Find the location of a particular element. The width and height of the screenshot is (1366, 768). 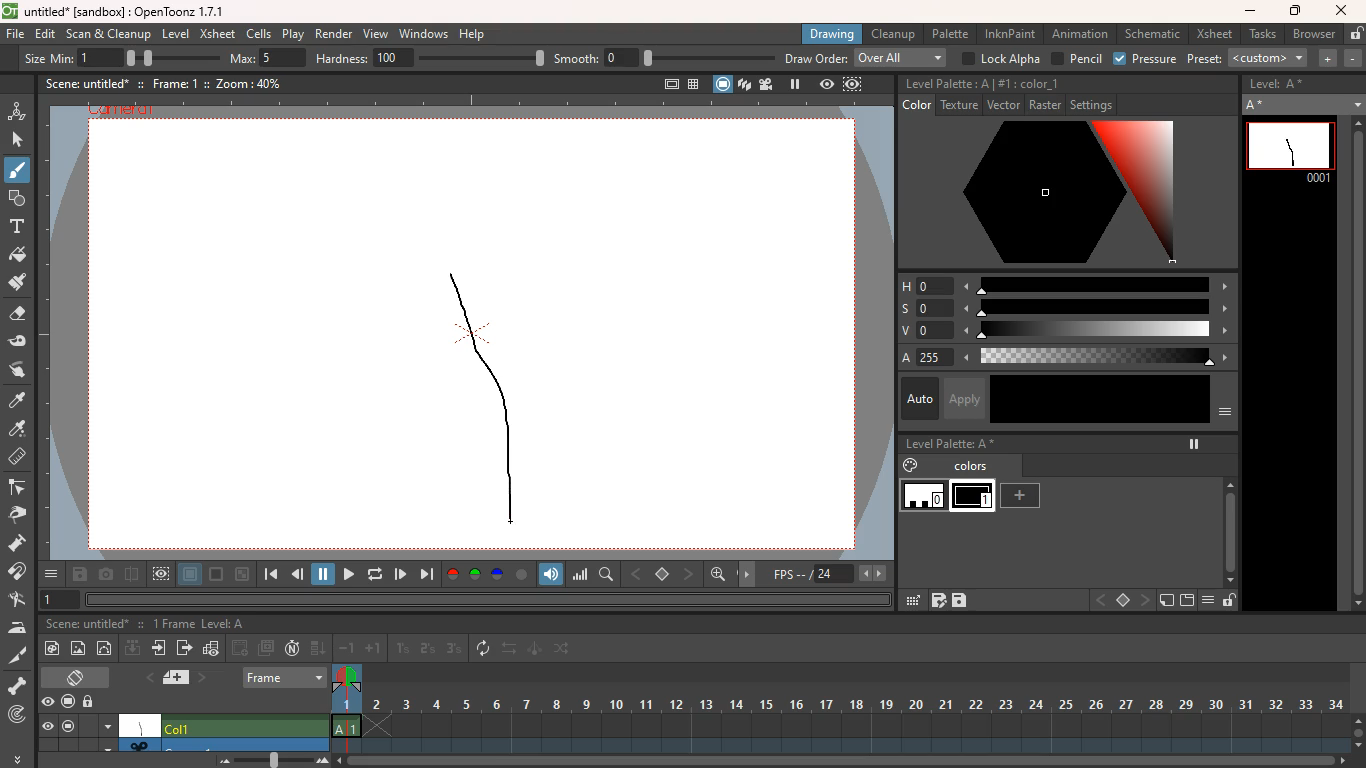

menu is located at coordinates (1212, 601).